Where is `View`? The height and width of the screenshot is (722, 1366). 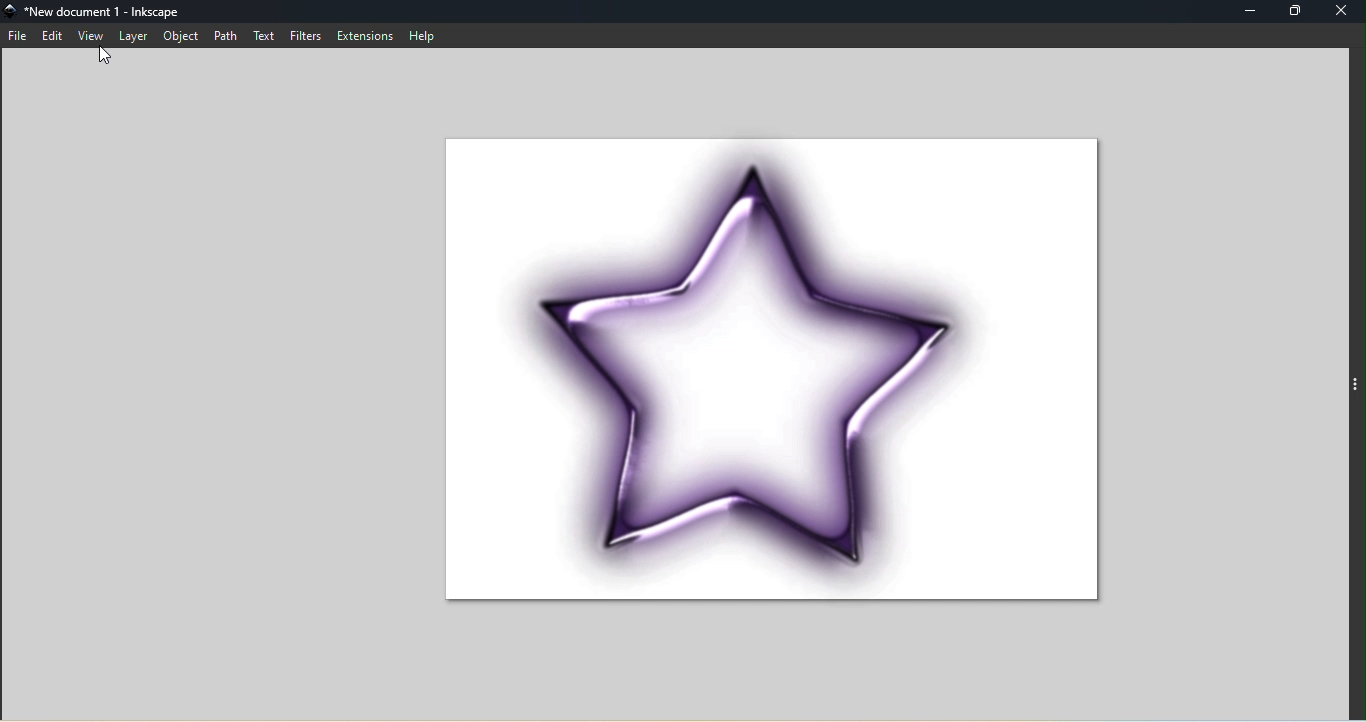 View is located at coordinates (87, 35).